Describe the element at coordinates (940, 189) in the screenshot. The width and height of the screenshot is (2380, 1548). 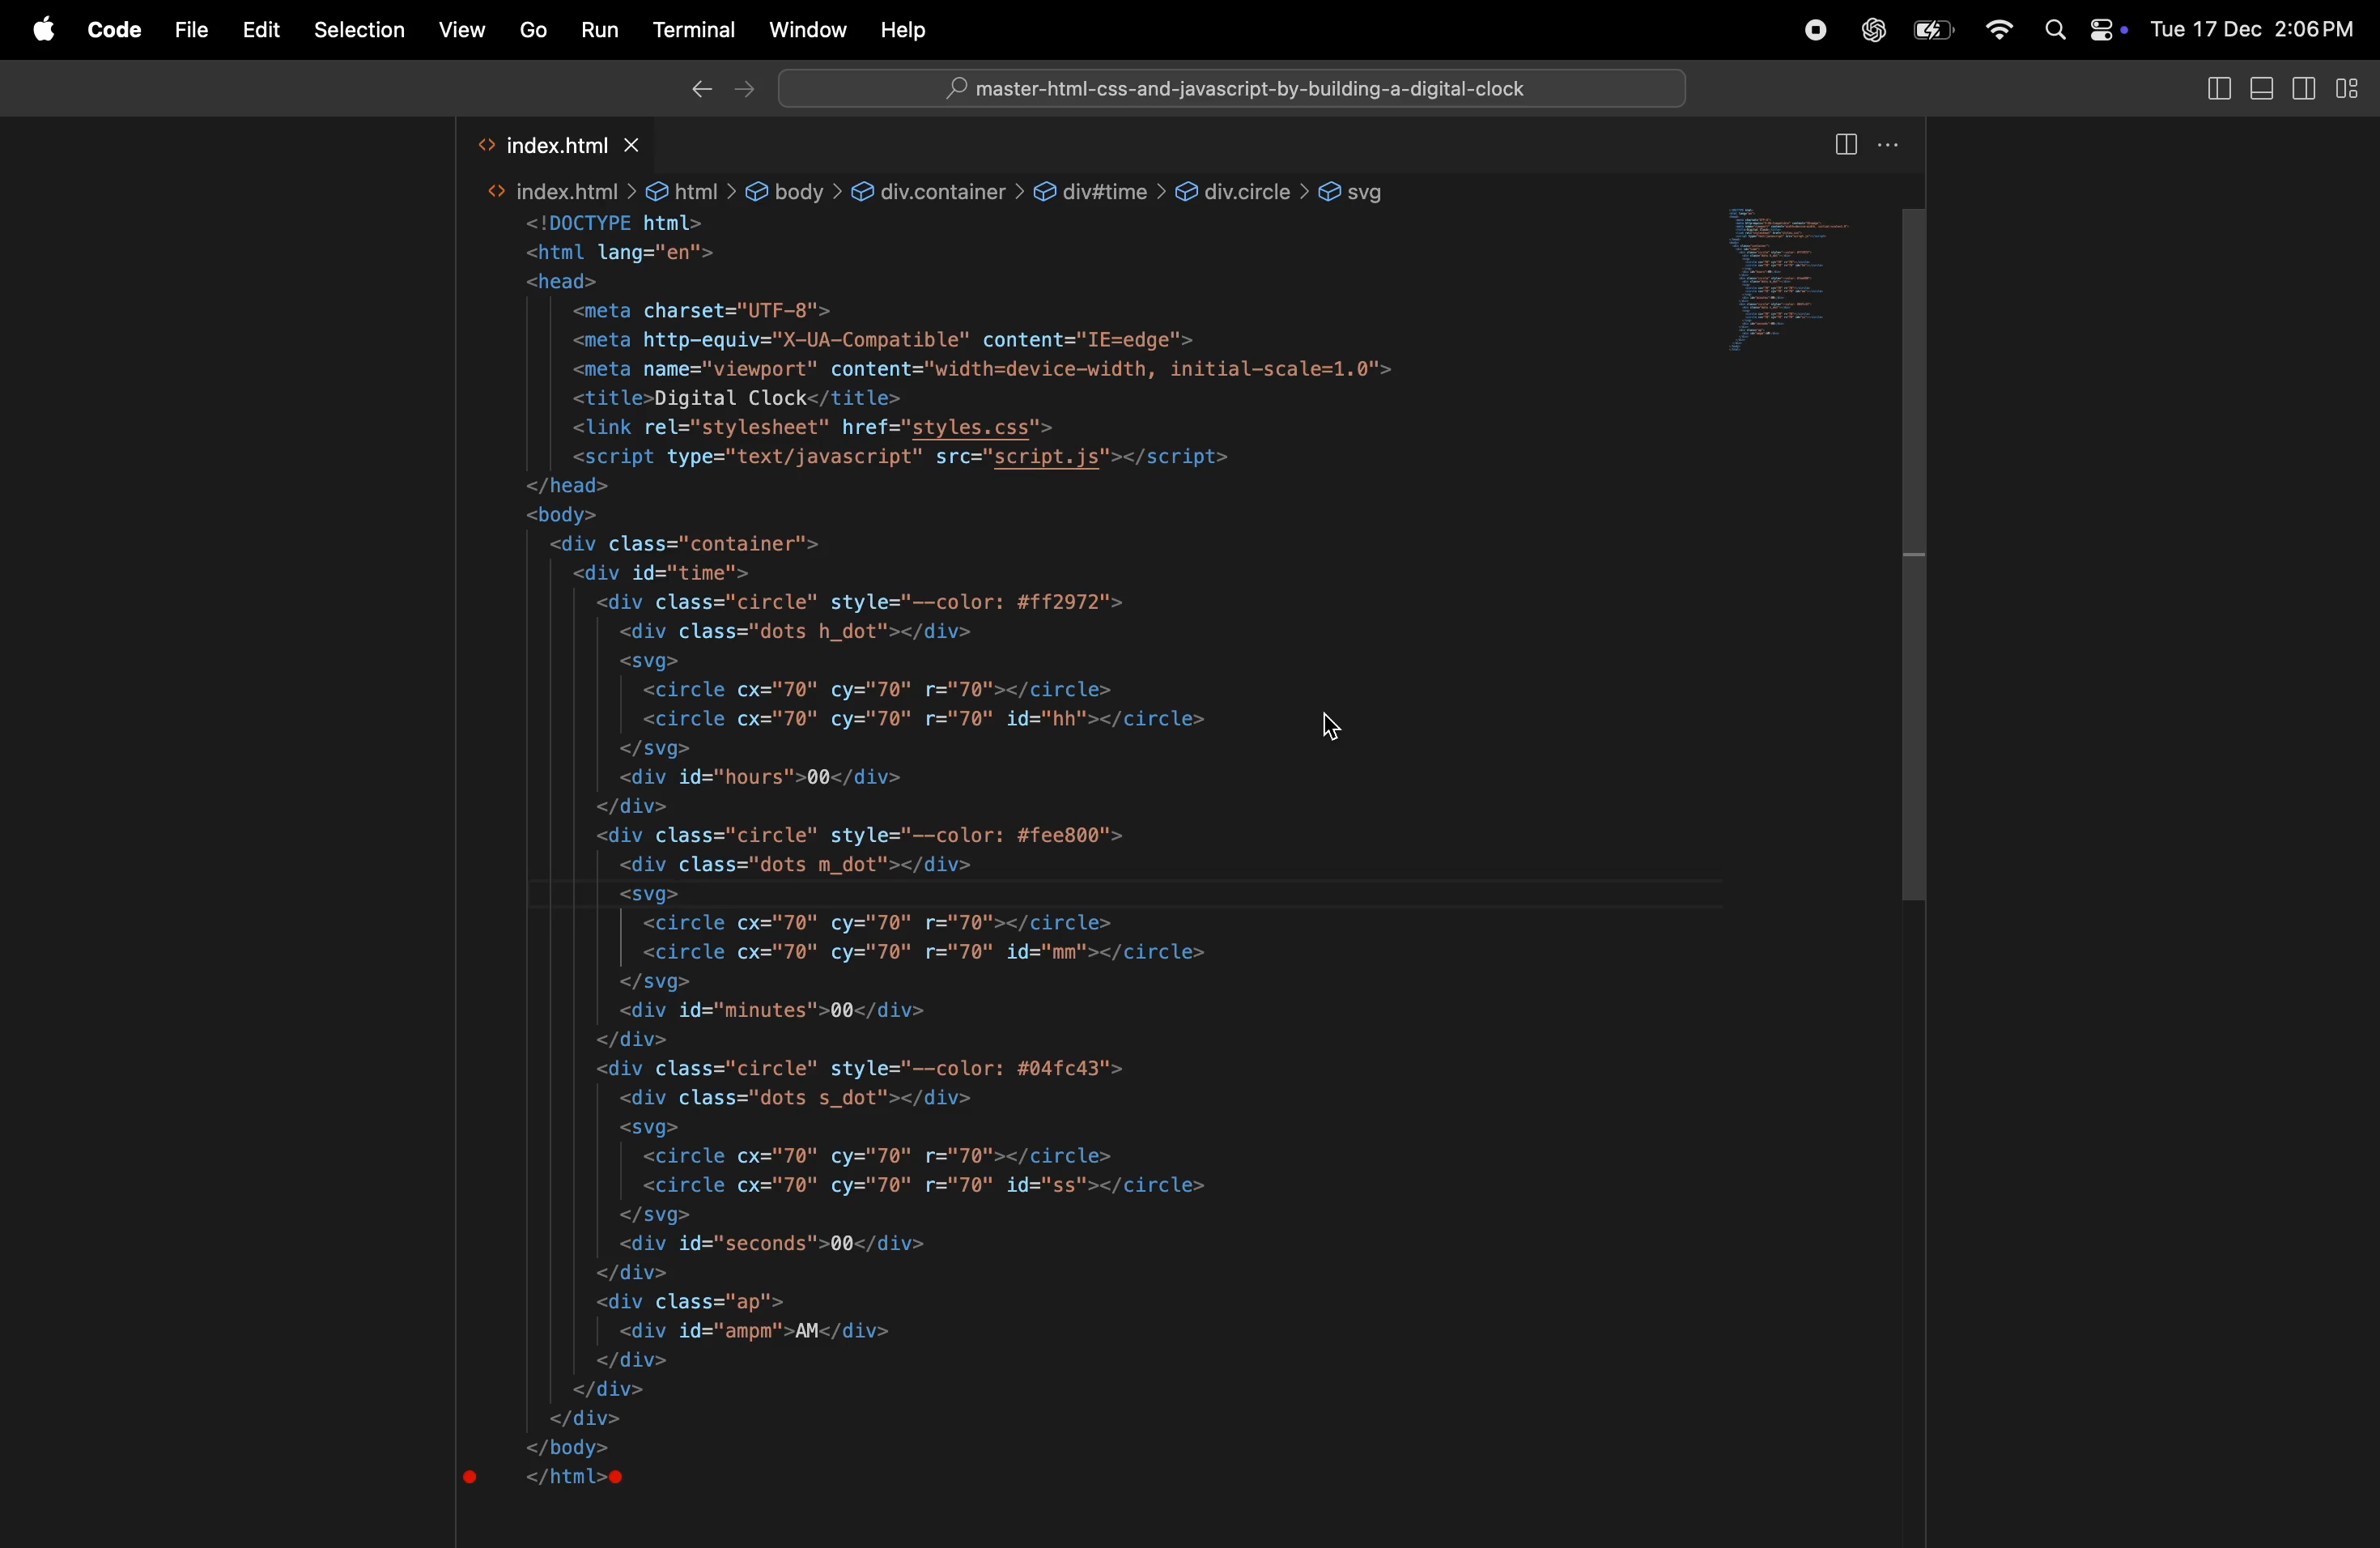
I see `<> index.html > @ html > & body > & div.container > &@ divitime > @ div.circle > & svg` at that location.